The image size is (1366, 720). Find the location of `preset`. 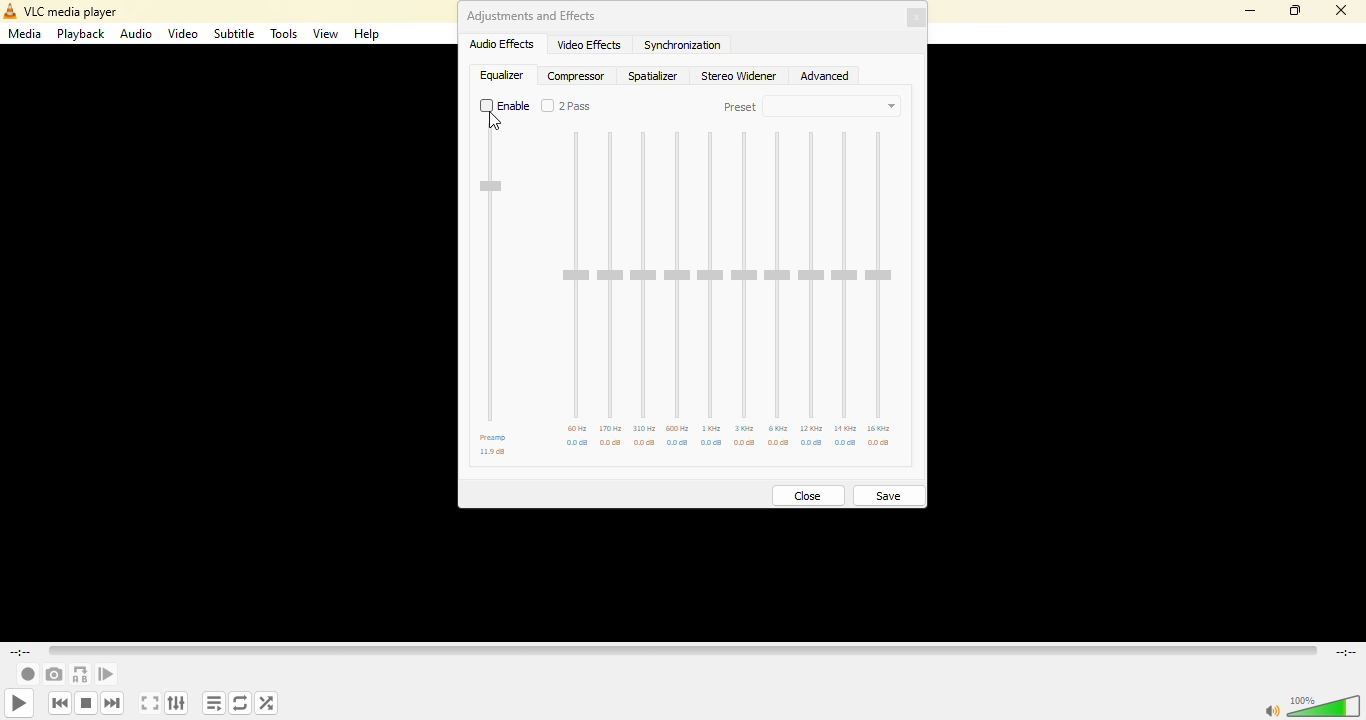

preset is located at coordinates (741, 108).